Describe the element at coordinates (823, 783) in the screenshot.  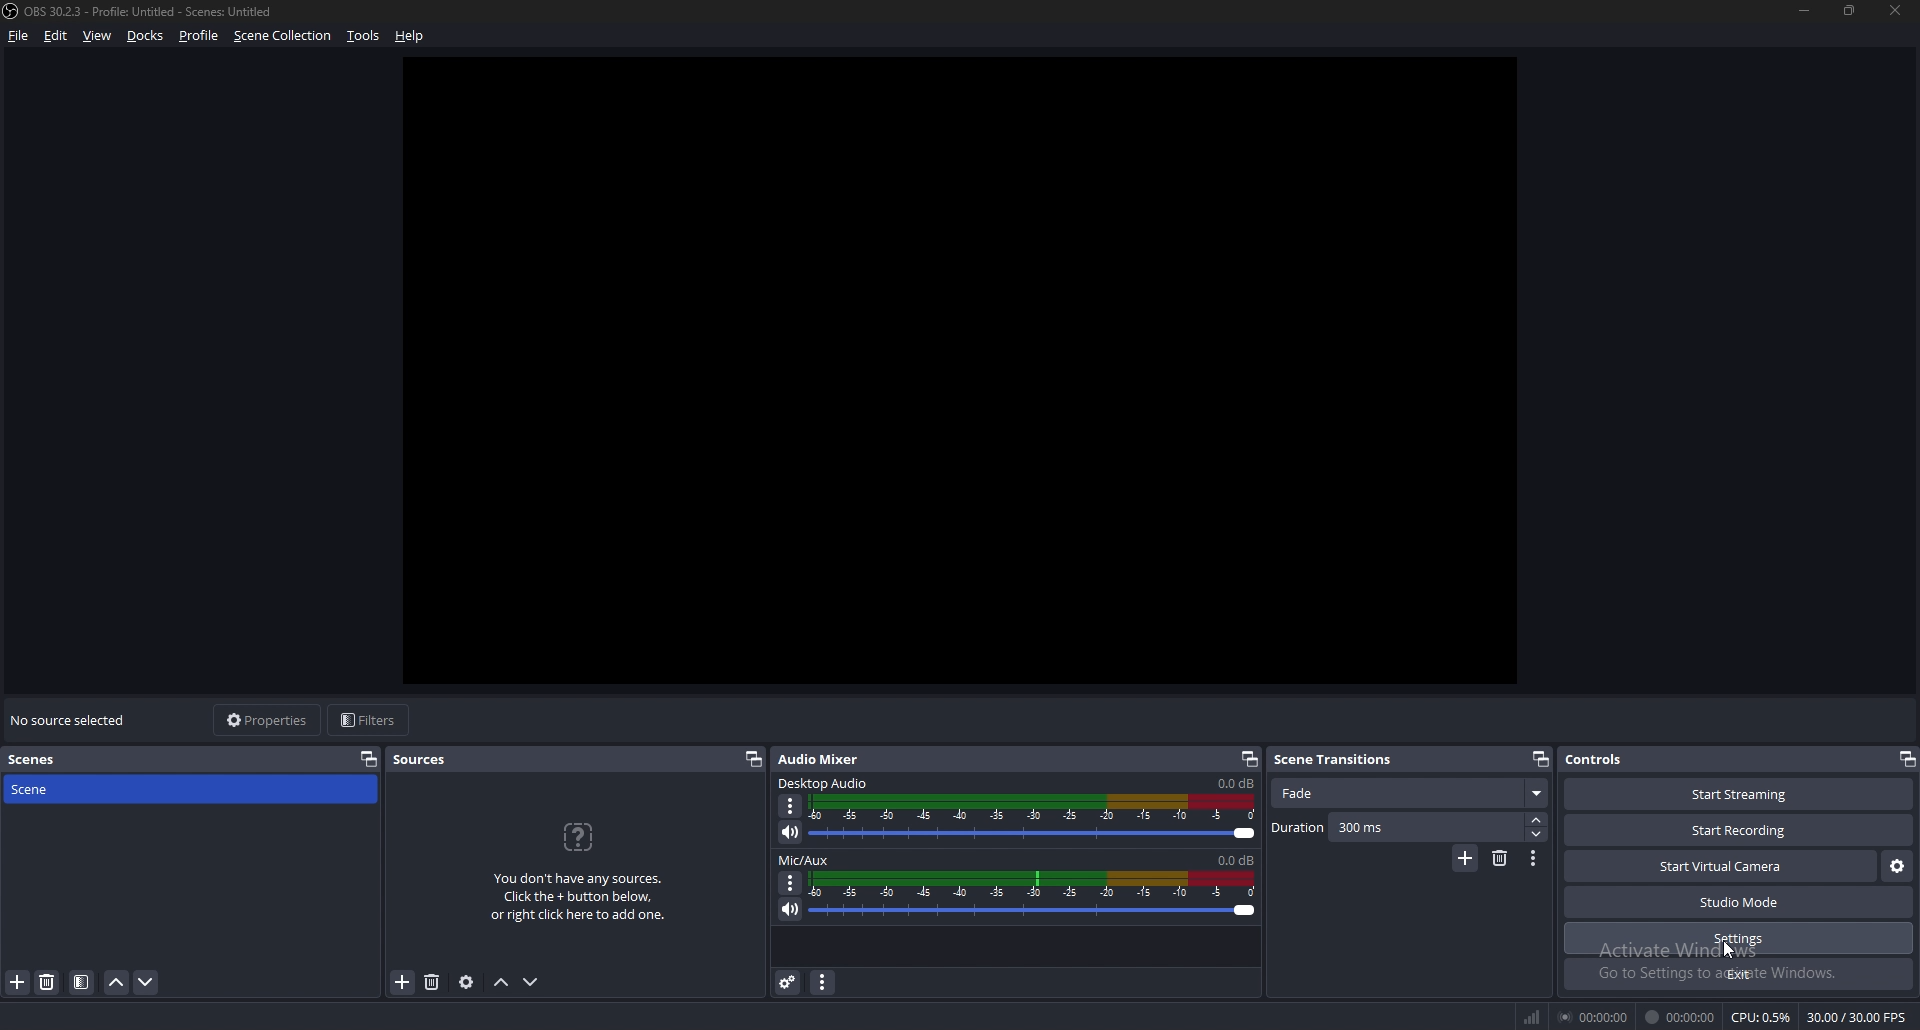
I see `desktop audio` at that location.